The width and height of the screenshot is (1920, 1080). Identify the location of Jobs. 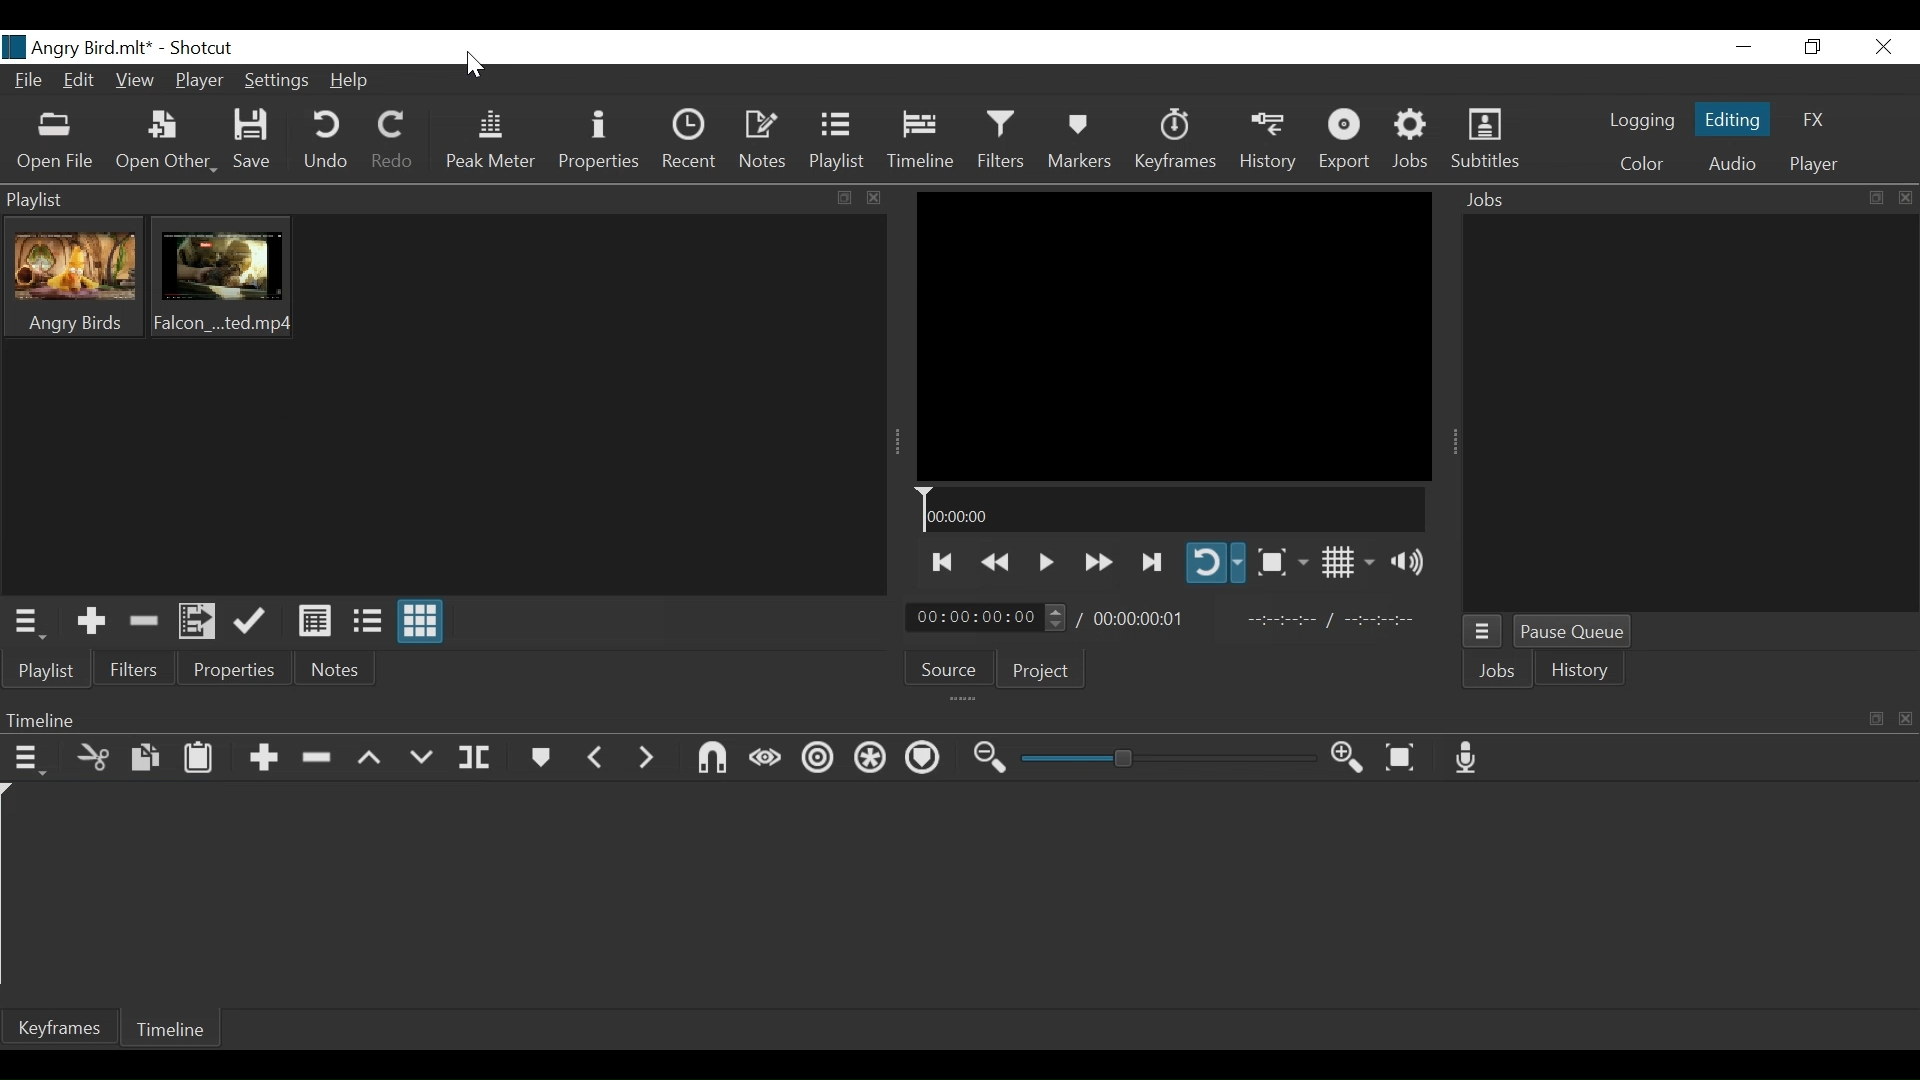
(1497, 671).